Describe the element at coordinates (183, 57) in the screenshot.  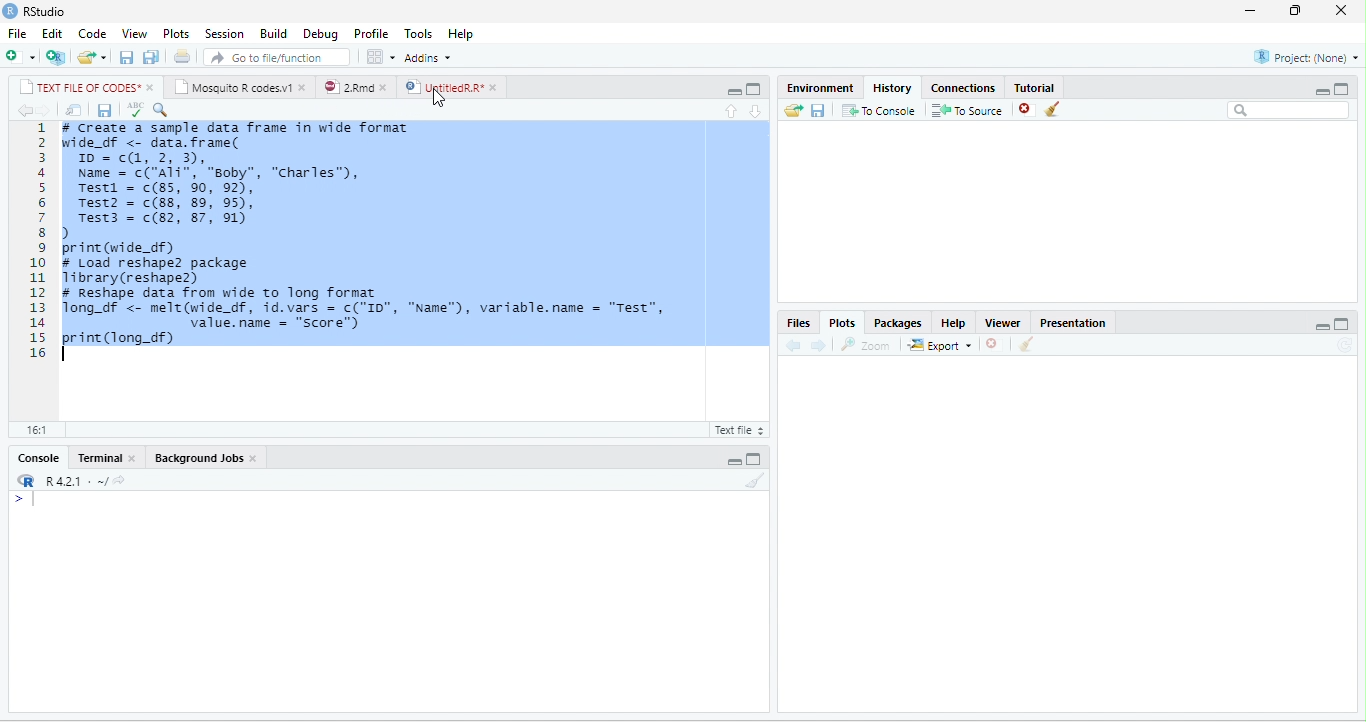
I see `print` at that location.